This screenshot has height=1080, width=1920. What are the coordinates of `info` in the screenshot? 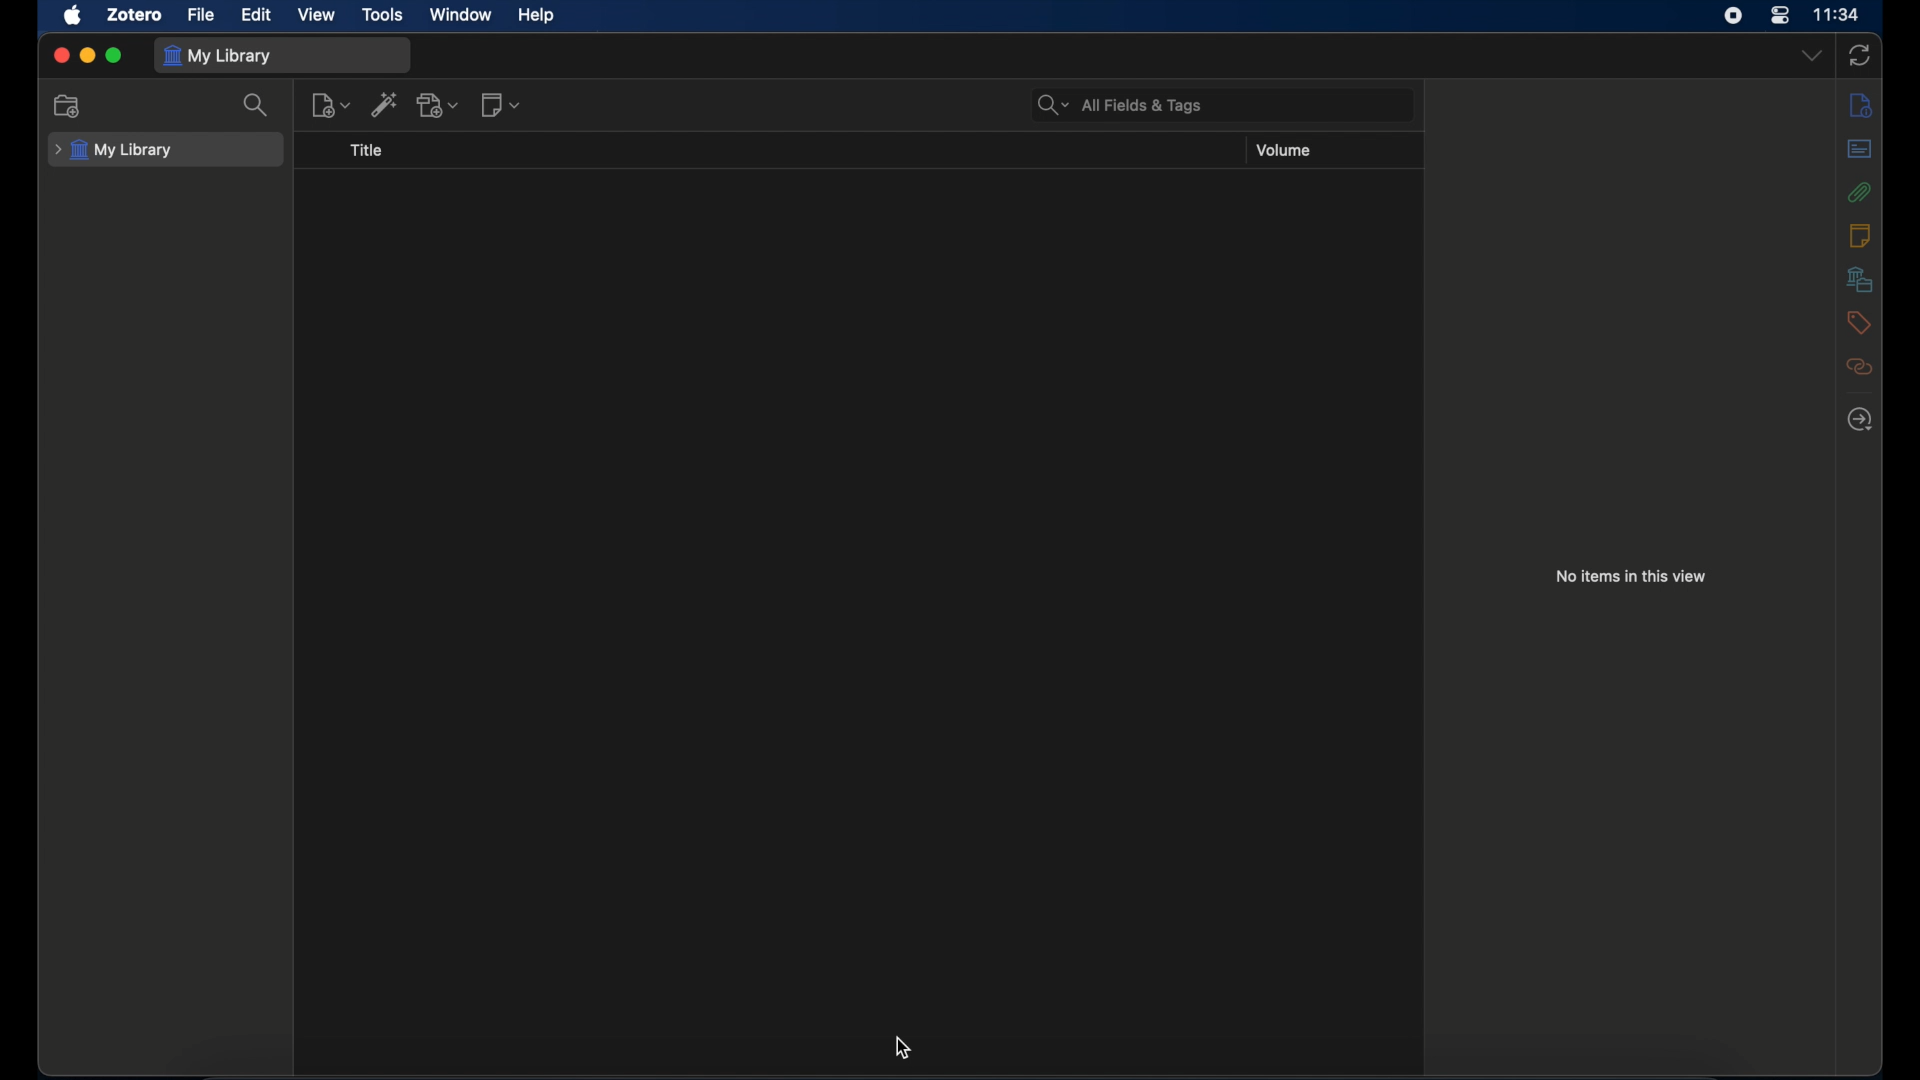 It's located at (1861, 106).